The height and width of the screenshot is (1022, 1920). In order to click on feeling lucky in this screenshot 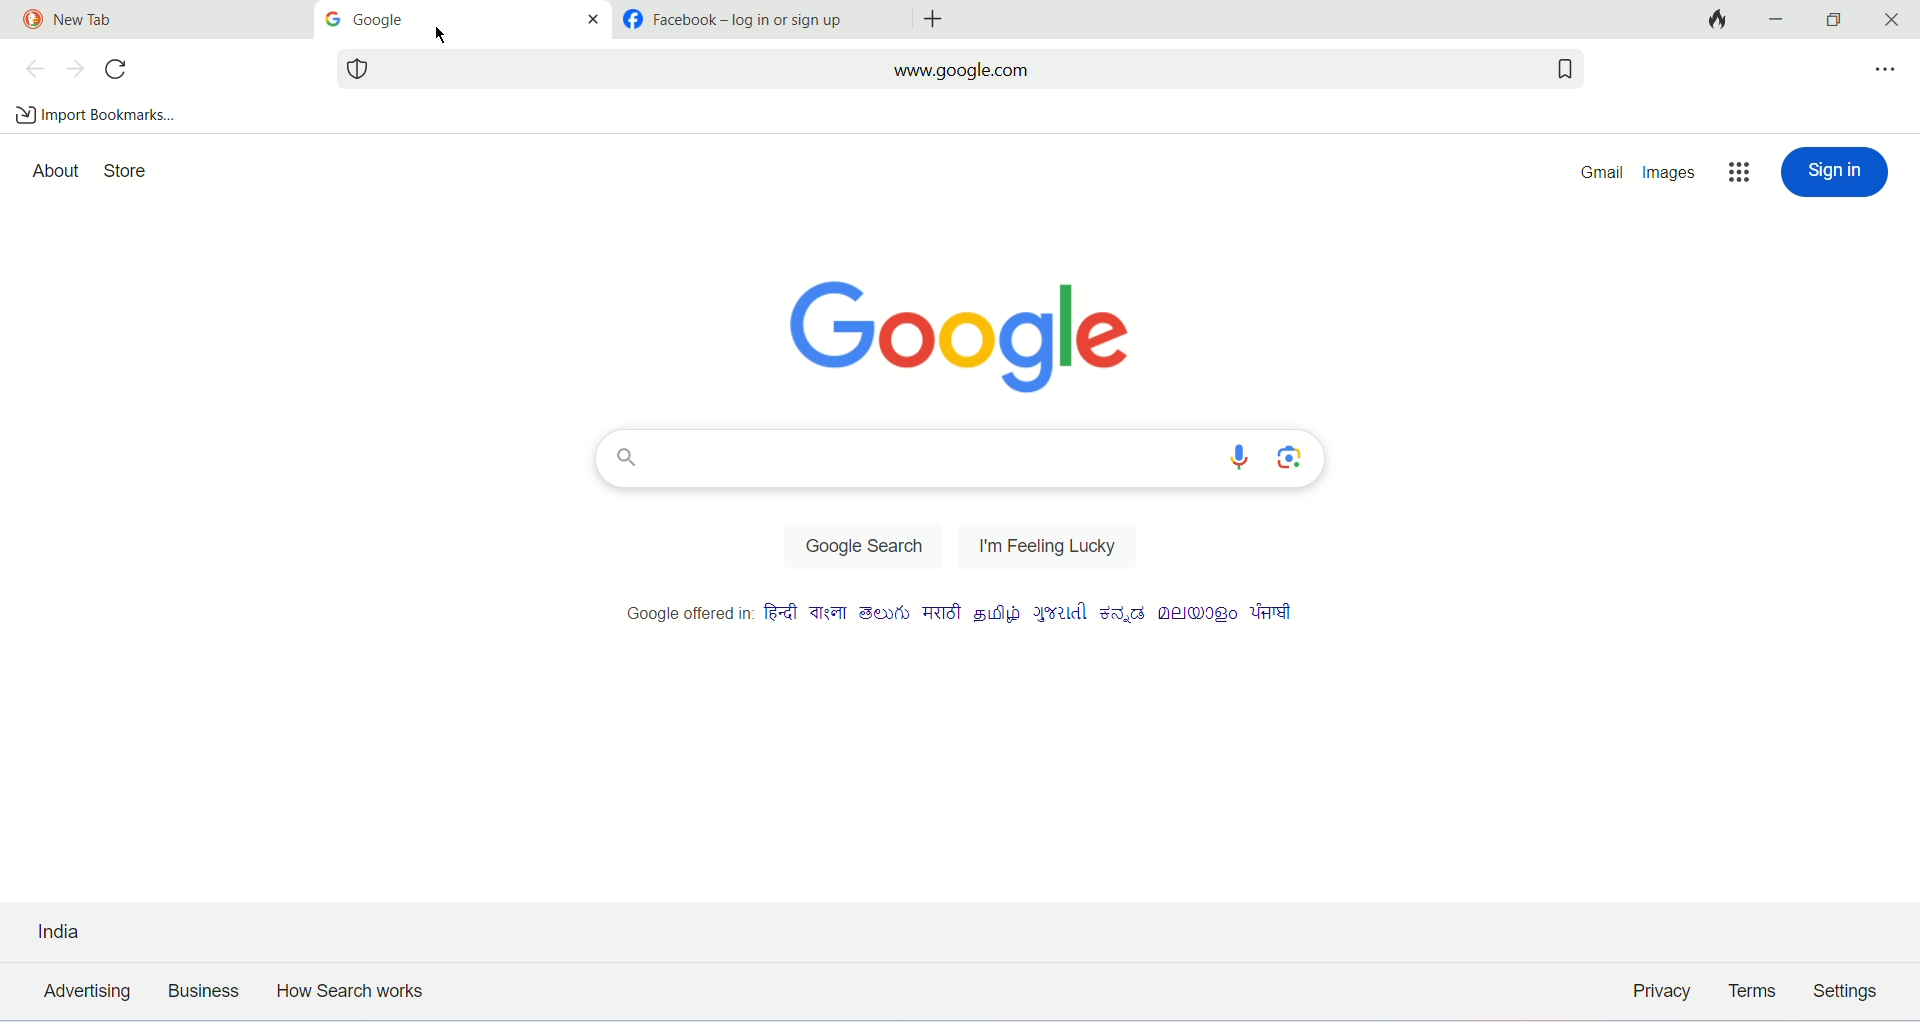, I will do `click(1051, 547)`.